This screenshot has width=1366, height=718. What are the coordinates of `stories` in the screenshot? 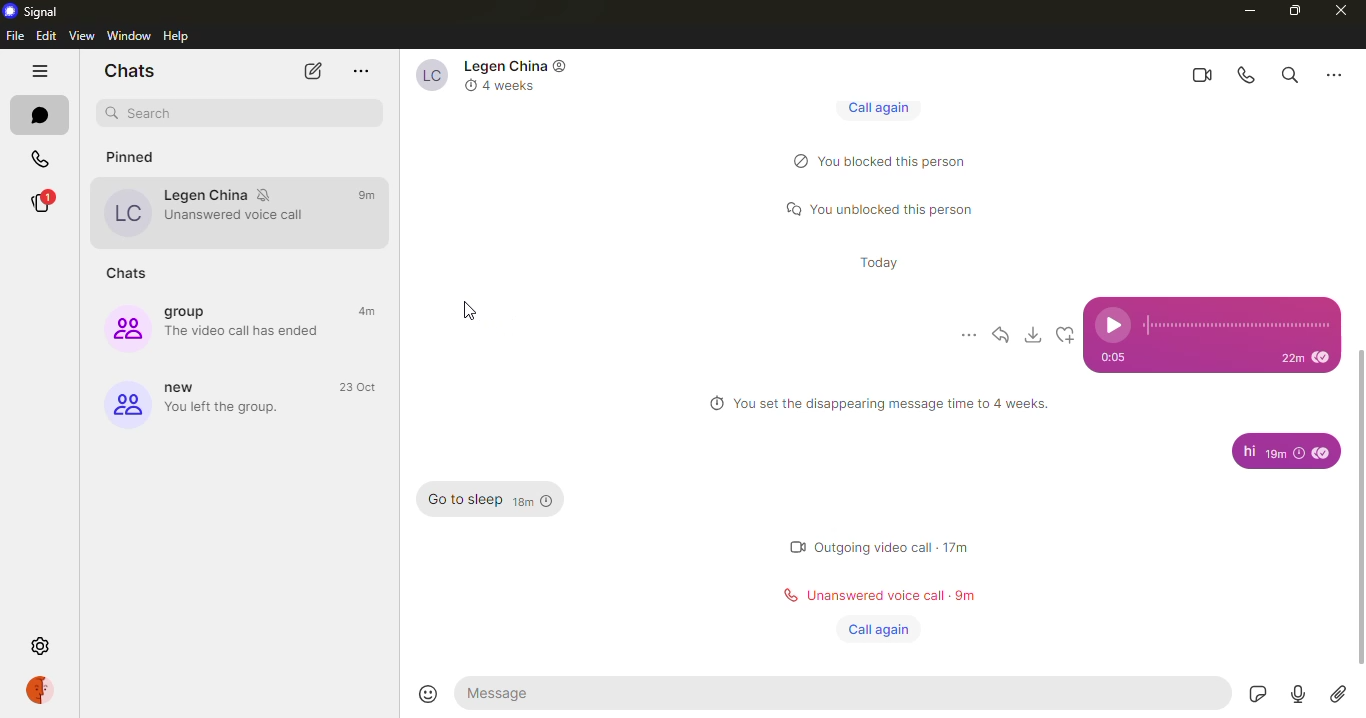 It's located at (40, 202).